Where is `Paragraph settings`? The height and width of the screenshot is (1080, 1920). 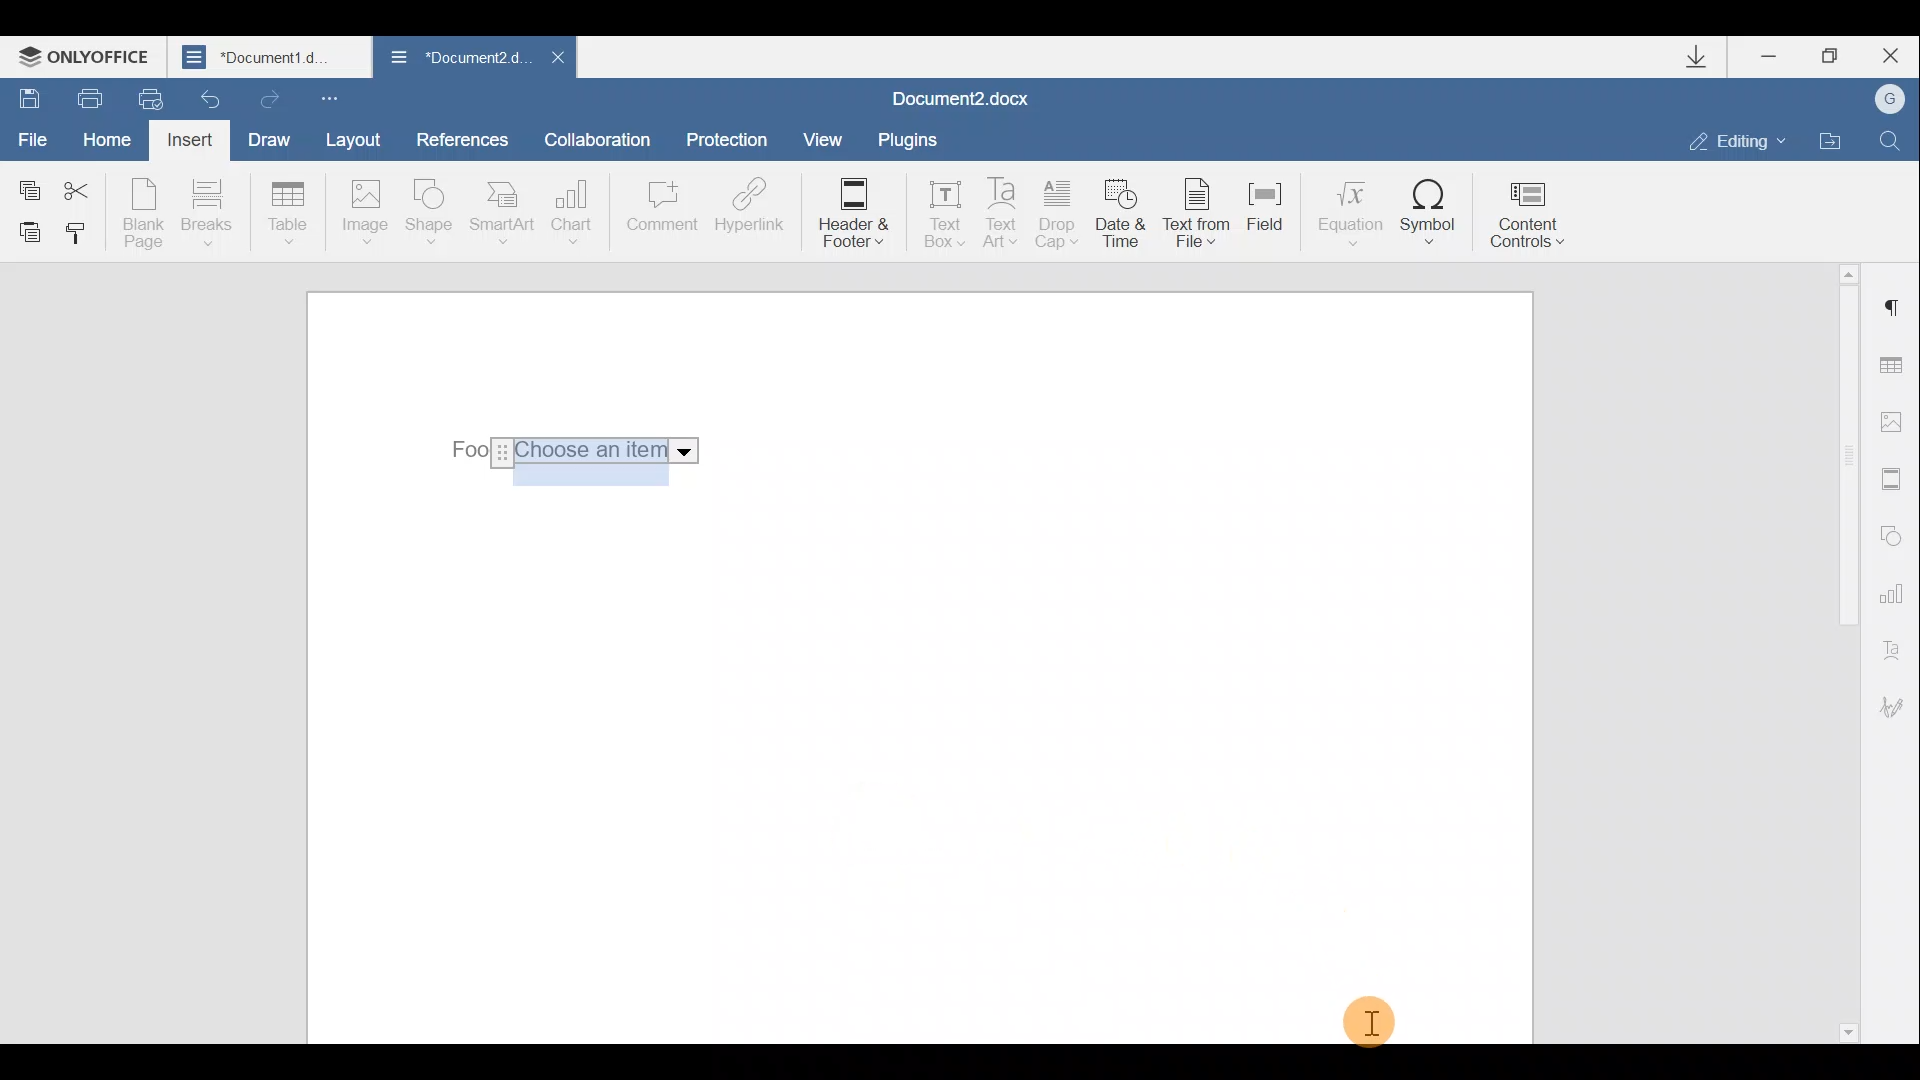 Paragraph settings is located at coordinates (1894, 308).